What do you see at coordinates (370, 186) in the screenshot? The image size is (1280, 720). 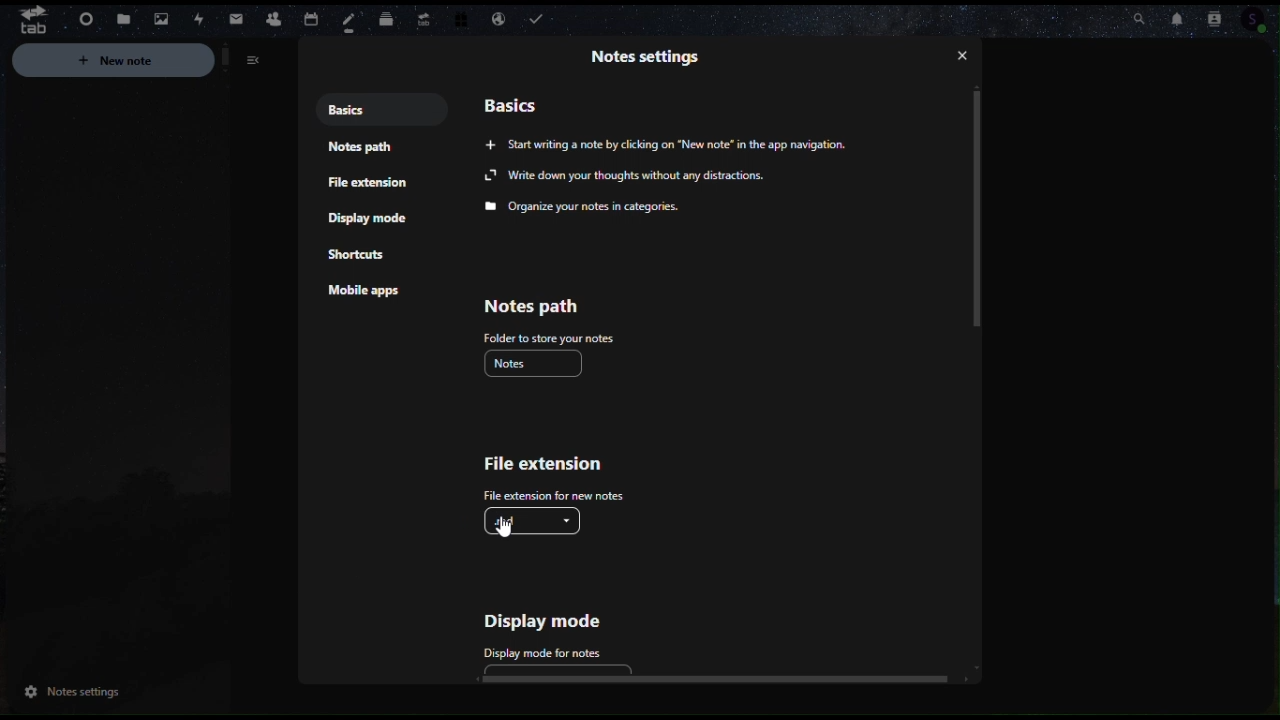 I see `File extension` at bounding box center [370, 186].